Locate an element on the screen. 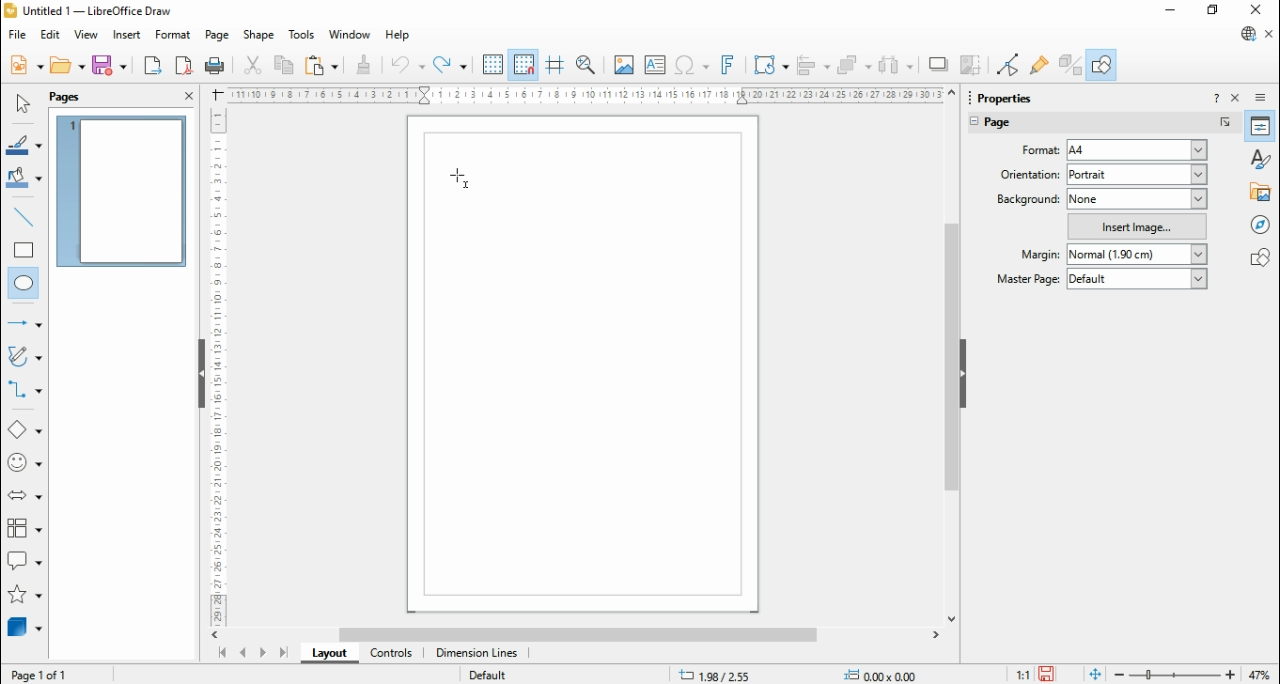  edit is located at coordinates (50, 35).